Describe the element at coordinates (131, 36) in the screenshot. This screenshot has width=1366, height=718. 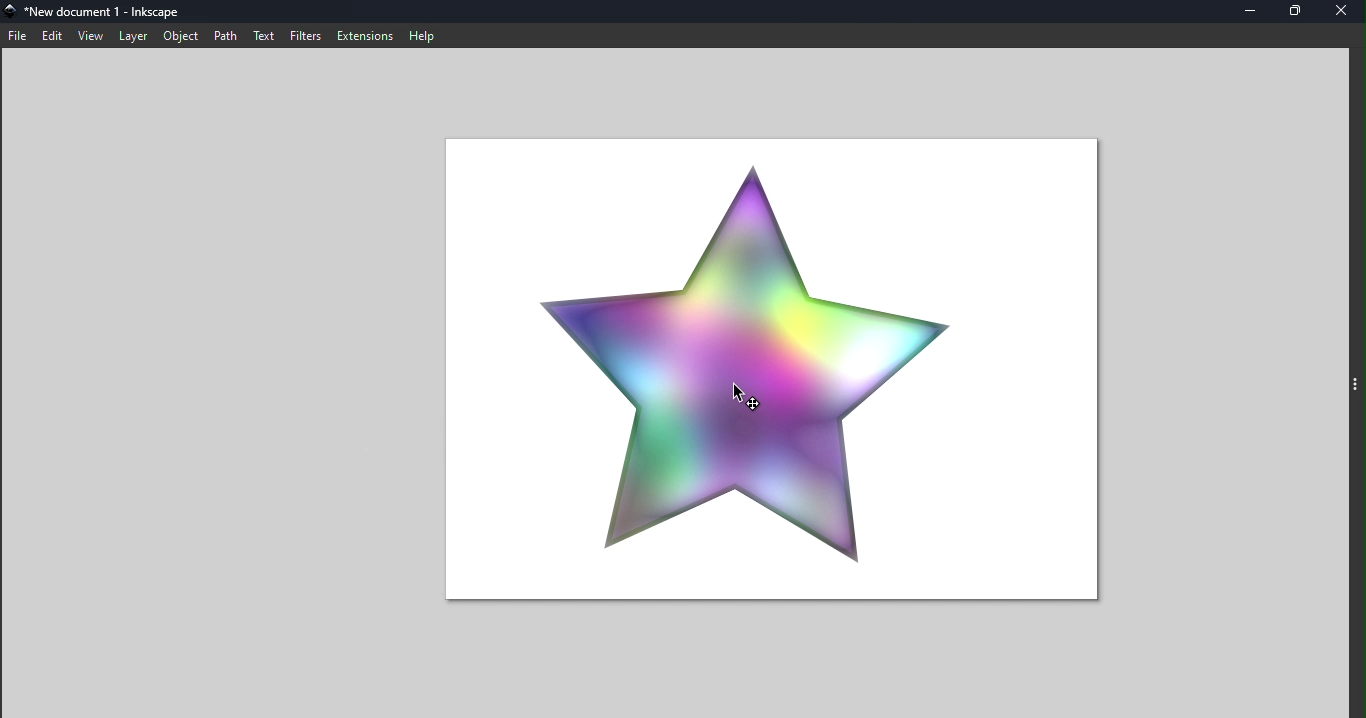
I see `Layer` at that location.